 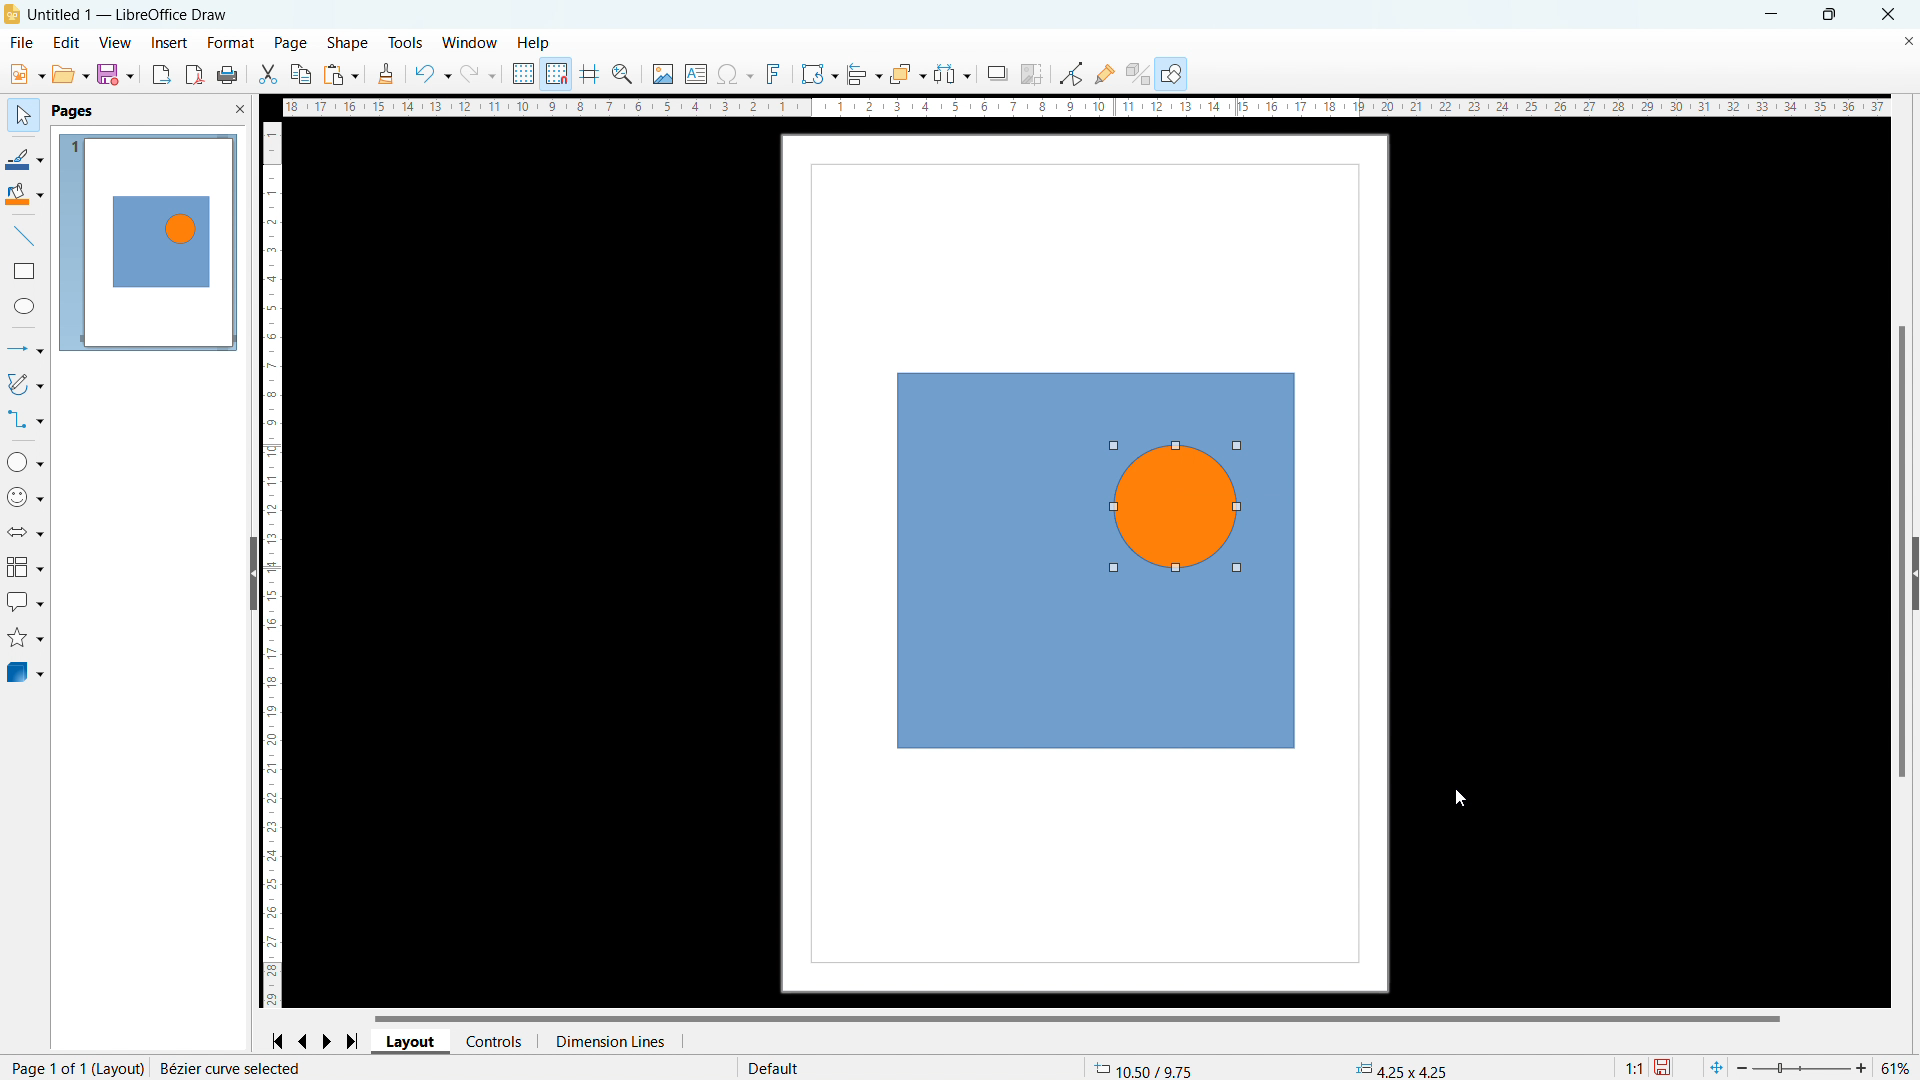 I want to click on close pane, so click(x=240, y=108).